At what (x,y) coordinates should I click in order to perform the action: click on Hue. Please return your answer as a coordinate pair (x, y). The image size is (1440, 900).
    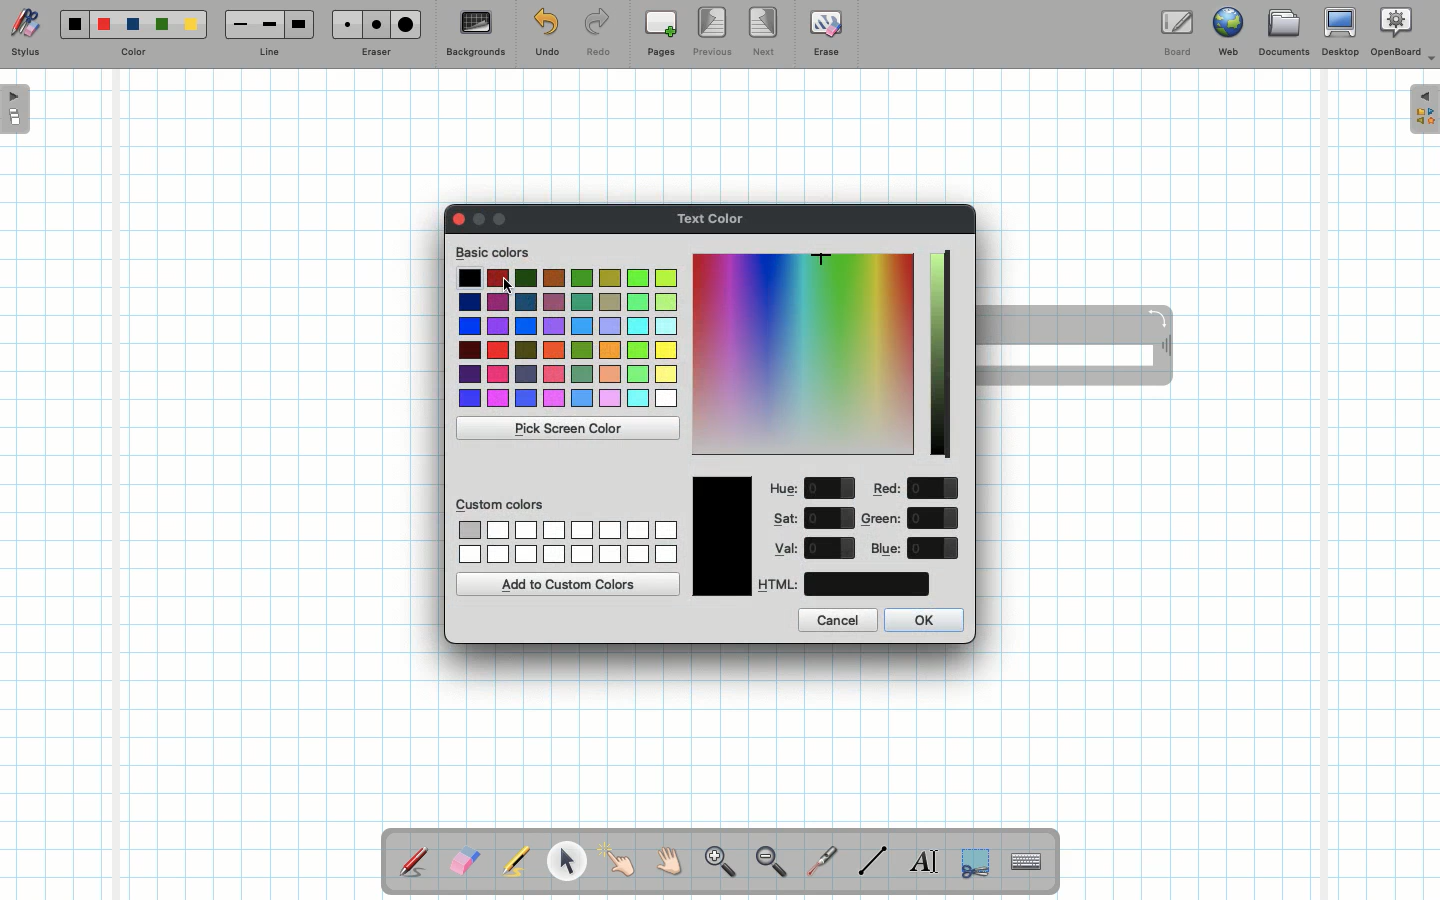
    Looking at the image, I should click on (785, 489).